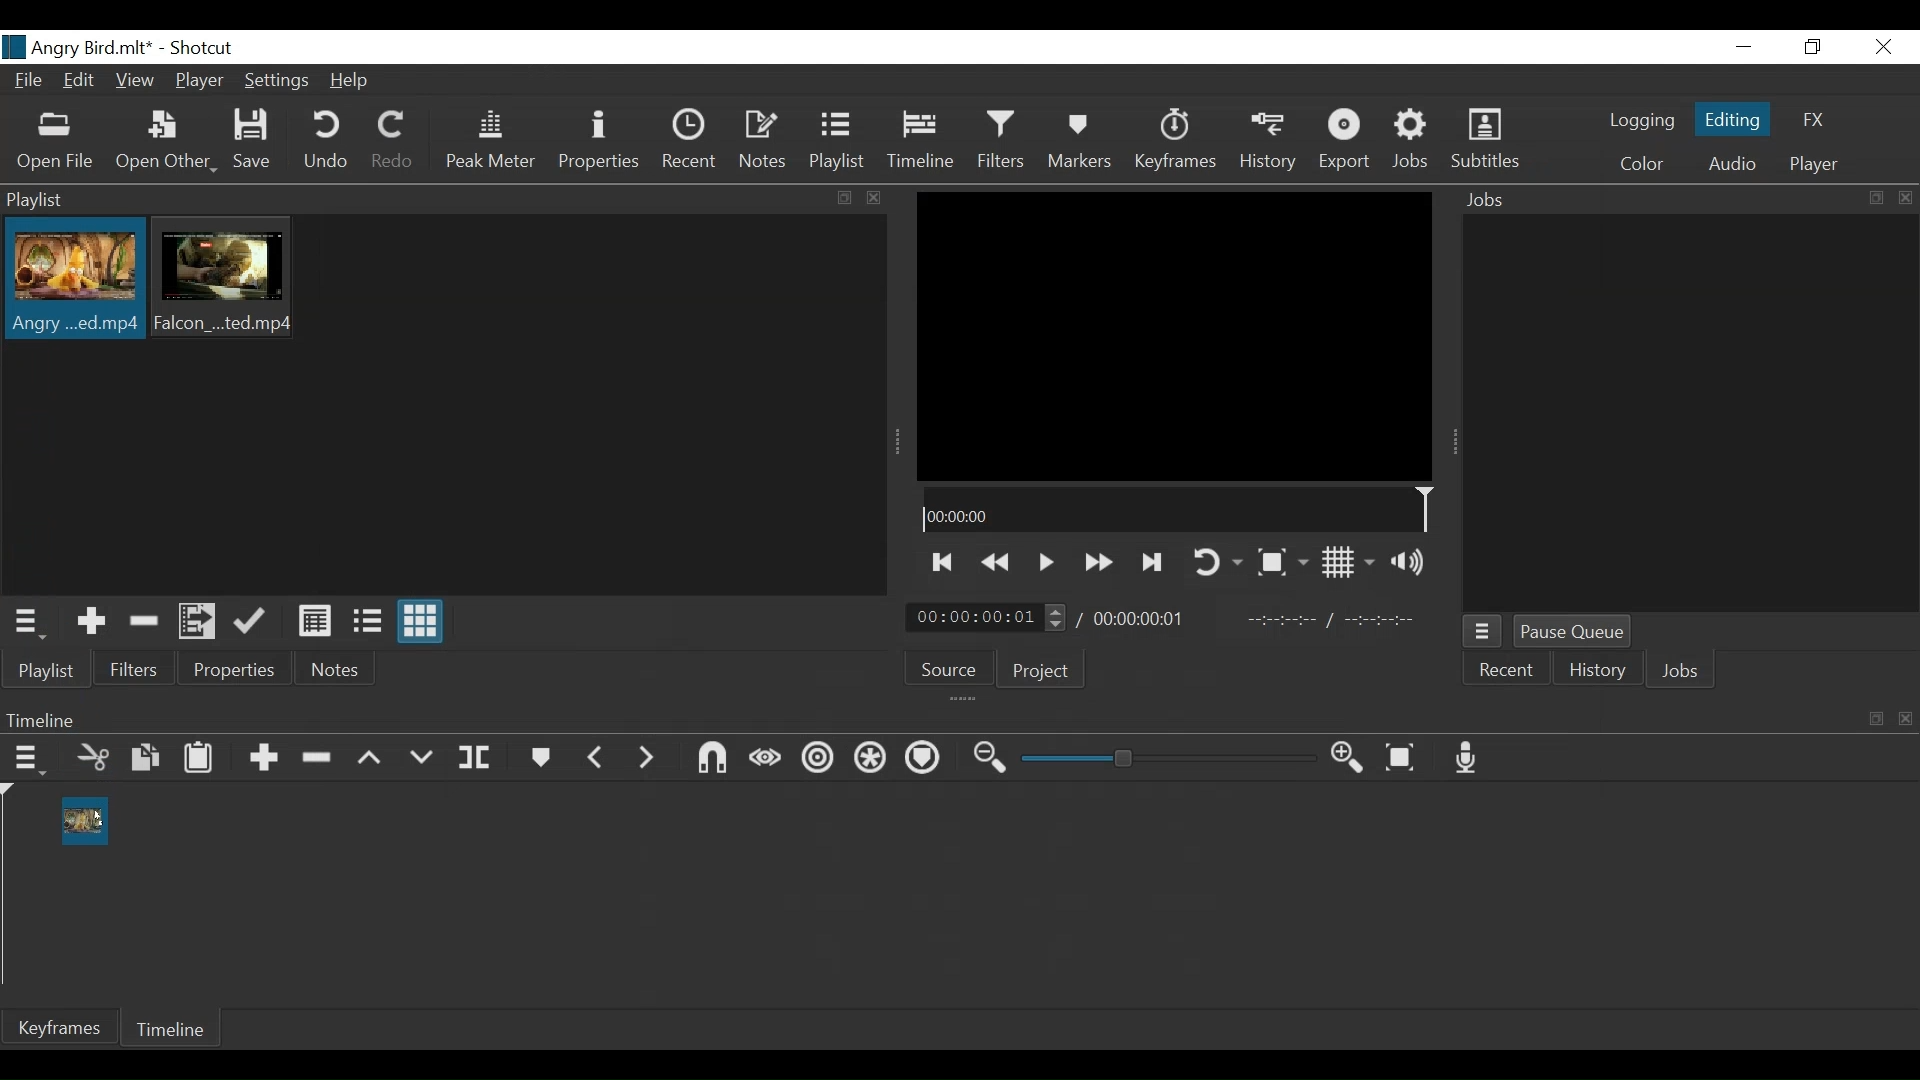  What do you see at coordinates (1402, 757) in the screenshot?
I see `Zoom timeline to fit` at bounding box center [1402, 757].